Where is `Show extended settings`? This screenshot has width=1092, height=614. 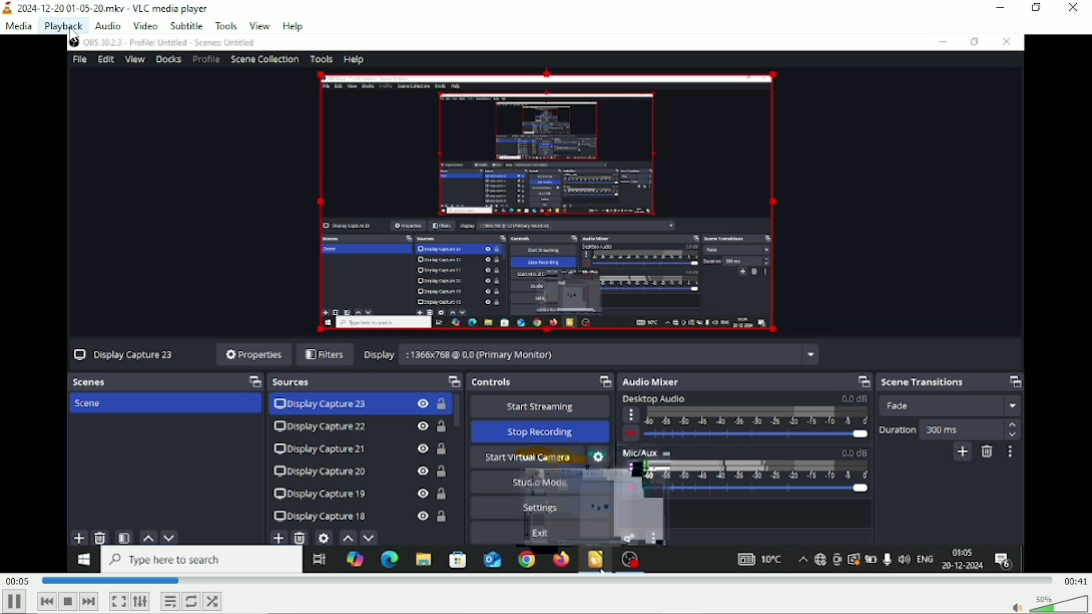 Show extended settings is located at coordinates (141, 601).